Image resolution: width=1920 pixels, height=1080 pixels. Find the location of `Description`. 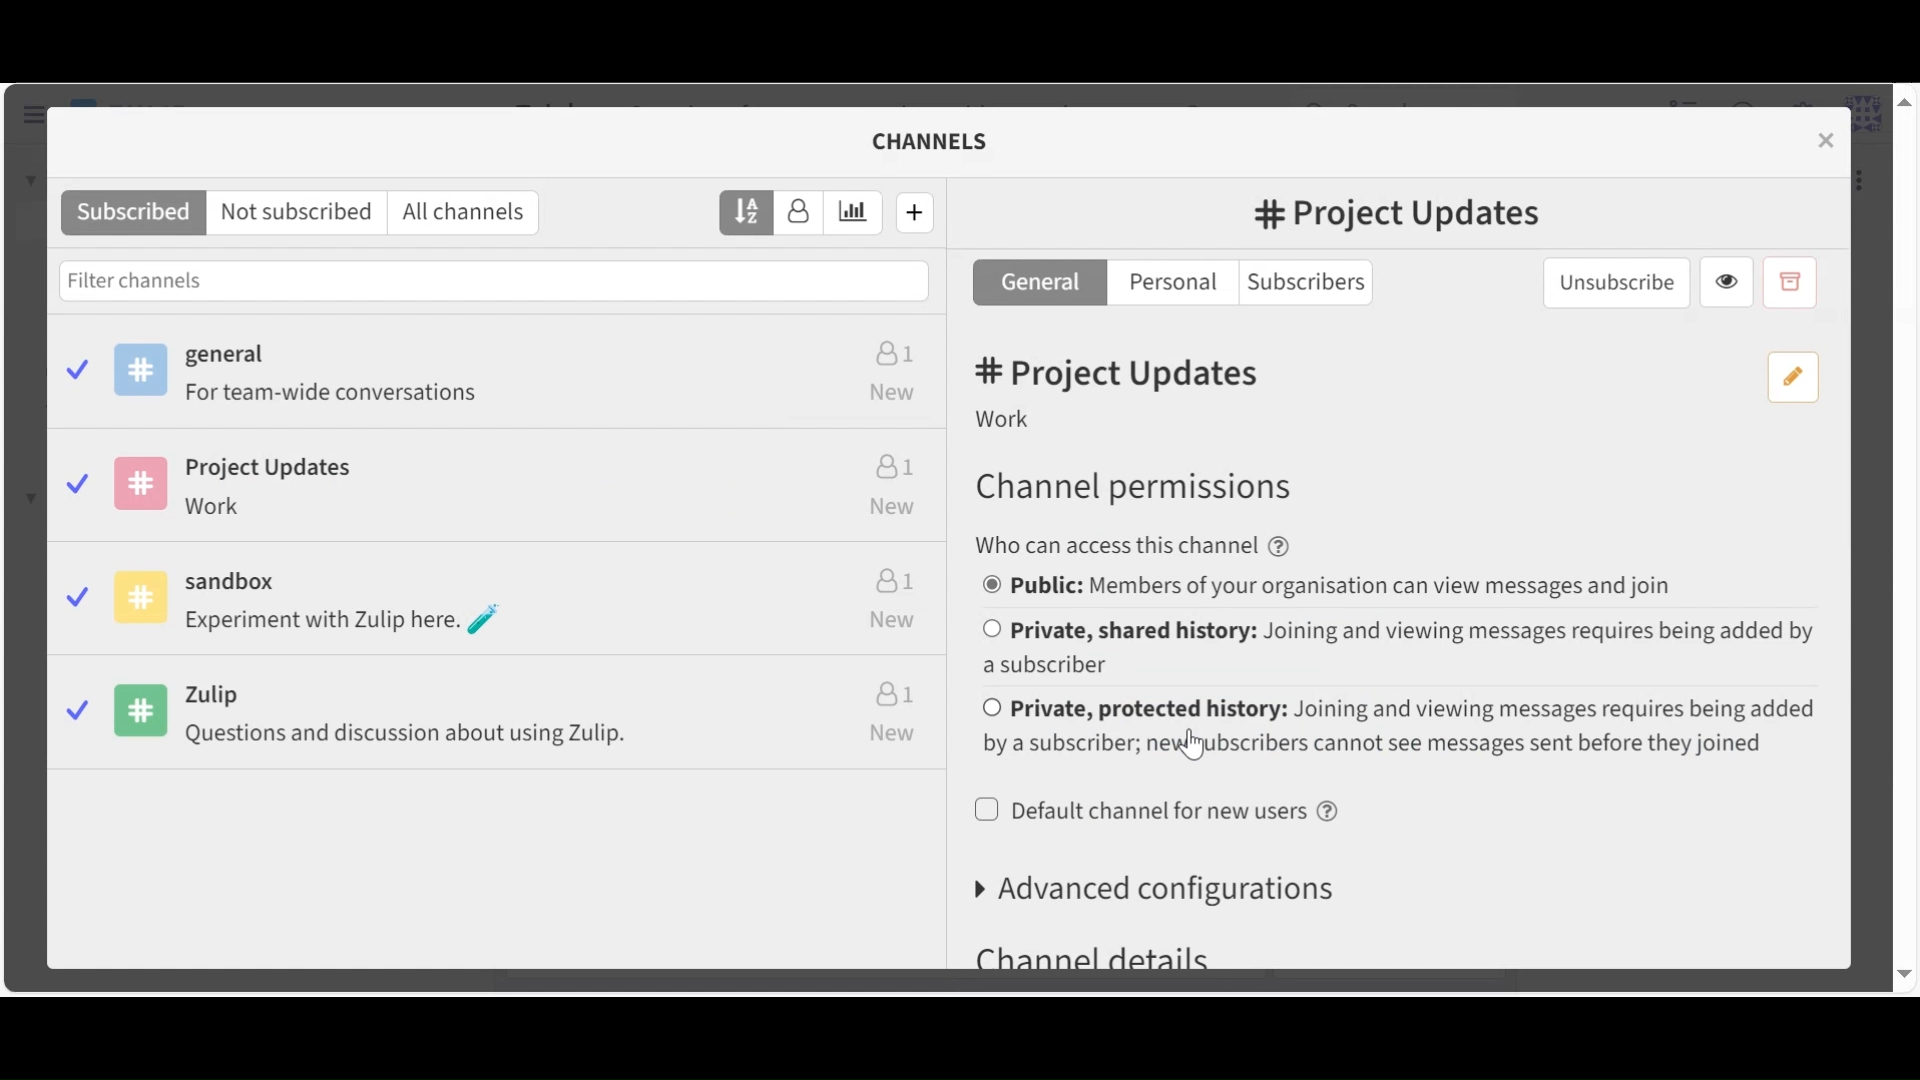

Description is located at coordinates (1027, 421).